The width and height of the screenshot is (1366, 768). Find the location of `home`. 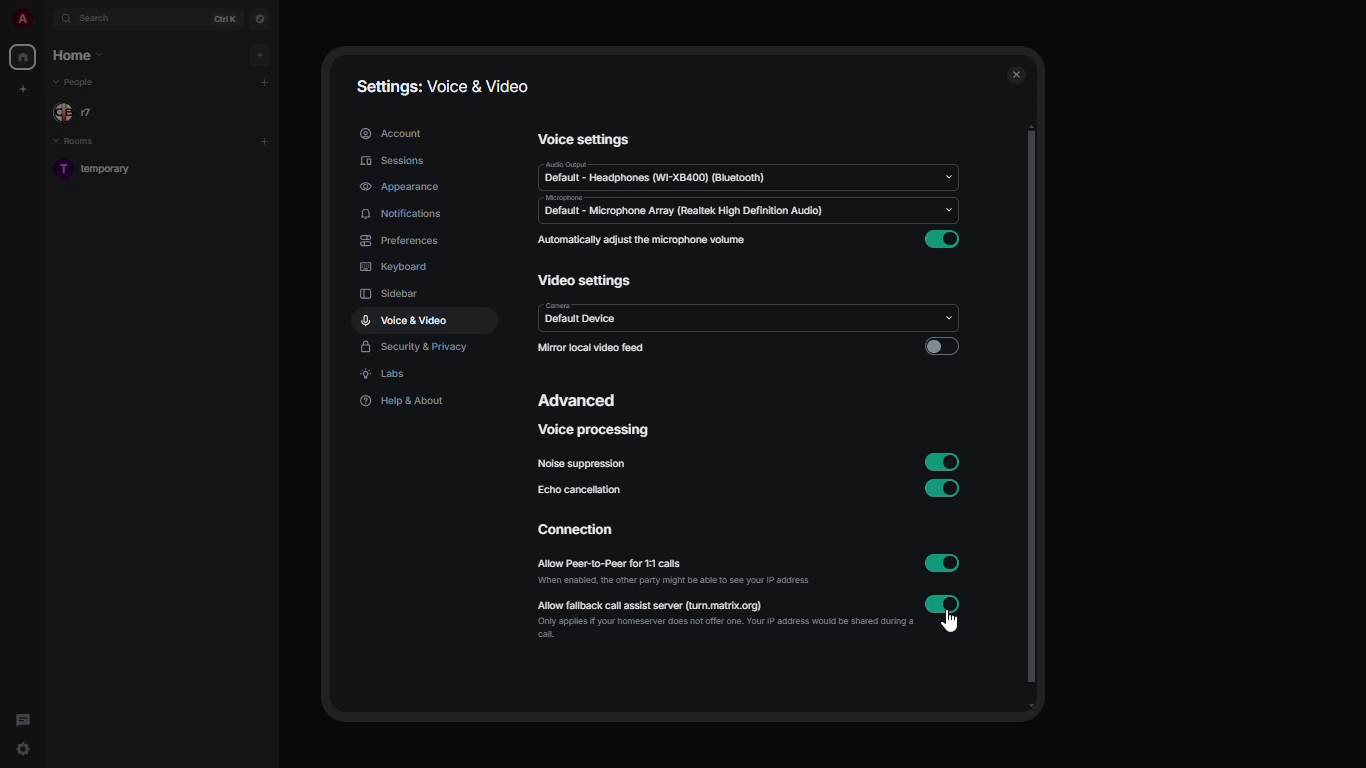

home is located at coordinates (22, 57).